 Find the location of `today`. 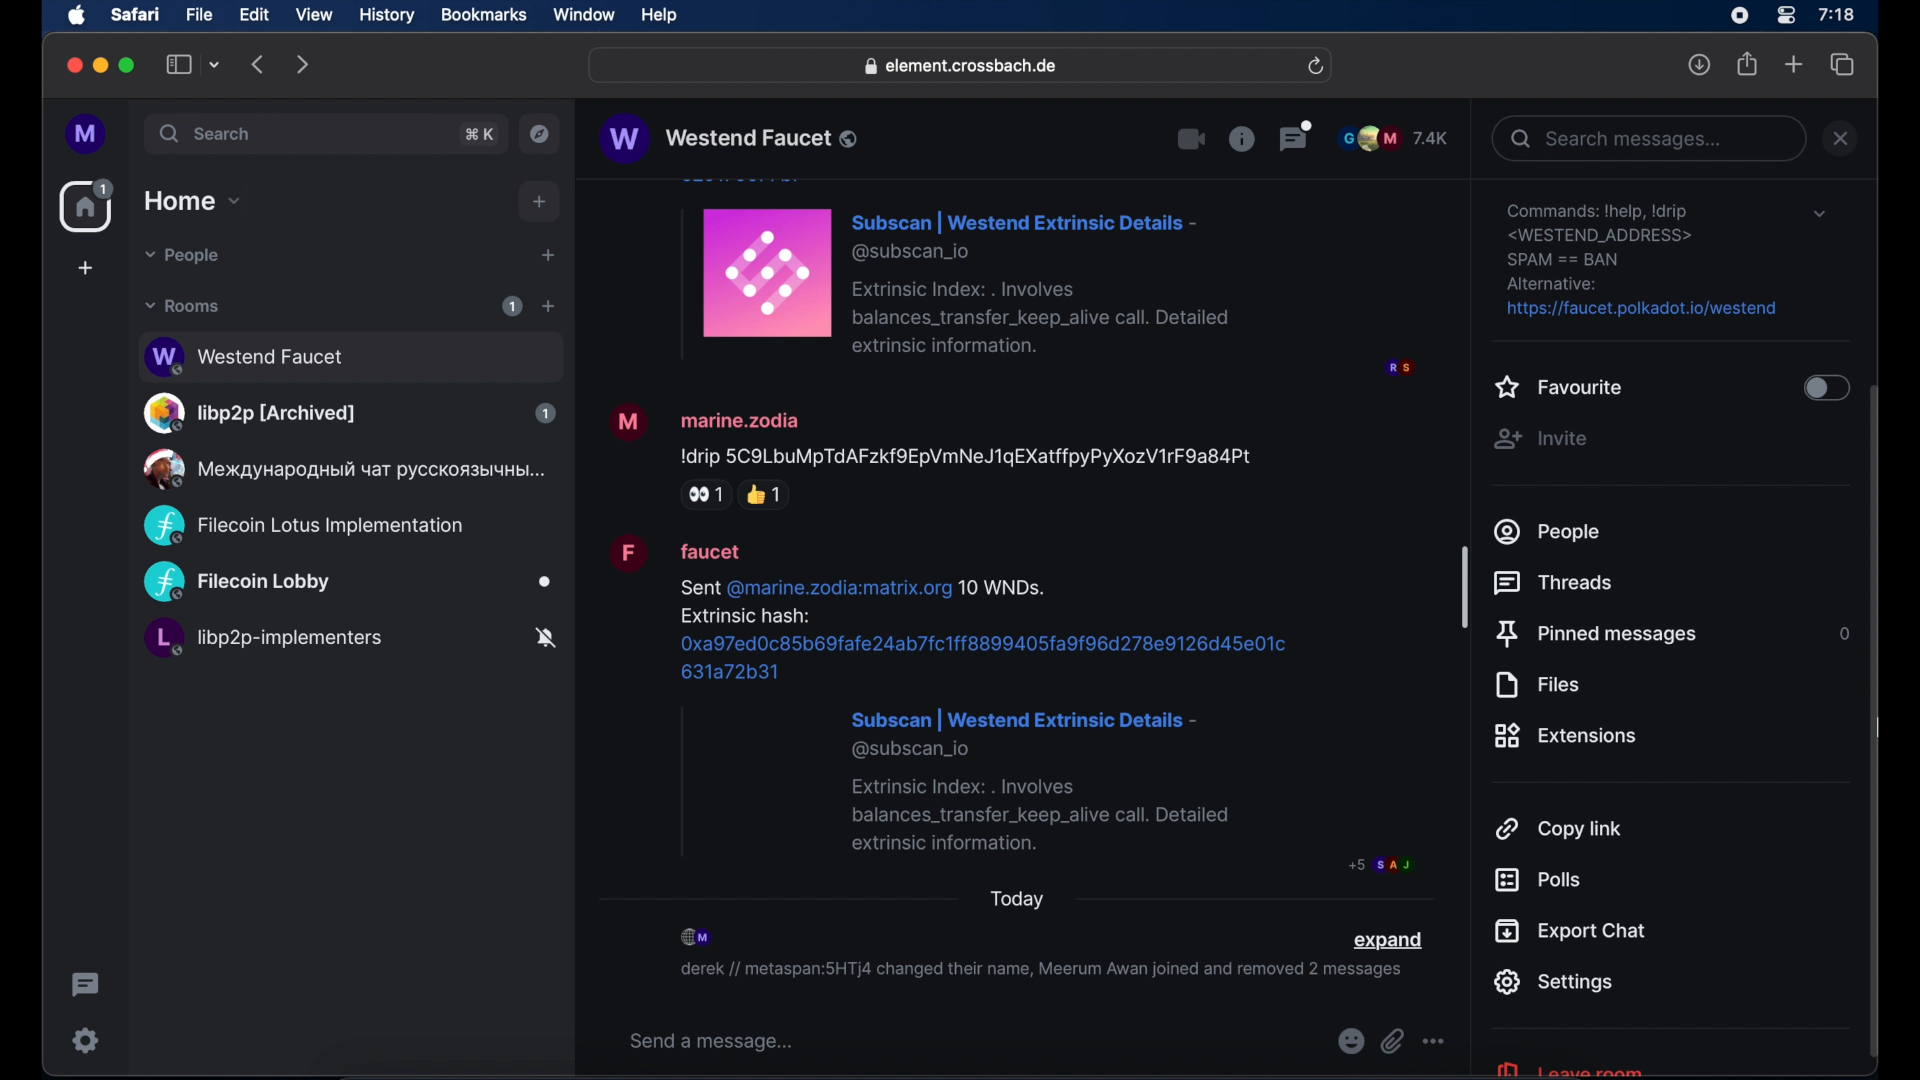

today is located at coordinates (1018, 899).